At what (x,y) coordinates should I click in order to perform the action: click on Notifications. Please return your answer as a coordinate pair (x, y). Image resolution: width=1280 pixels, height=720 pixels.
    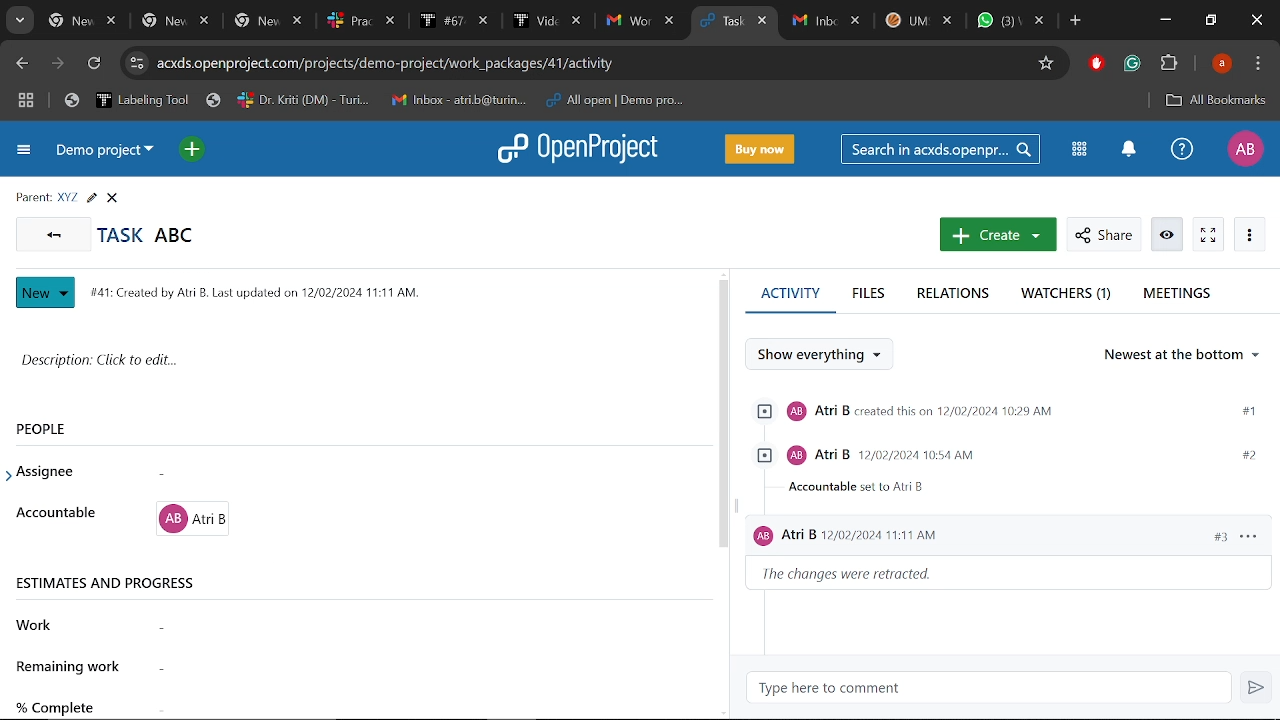
    Looking at the image, I should click on (1129, 150).